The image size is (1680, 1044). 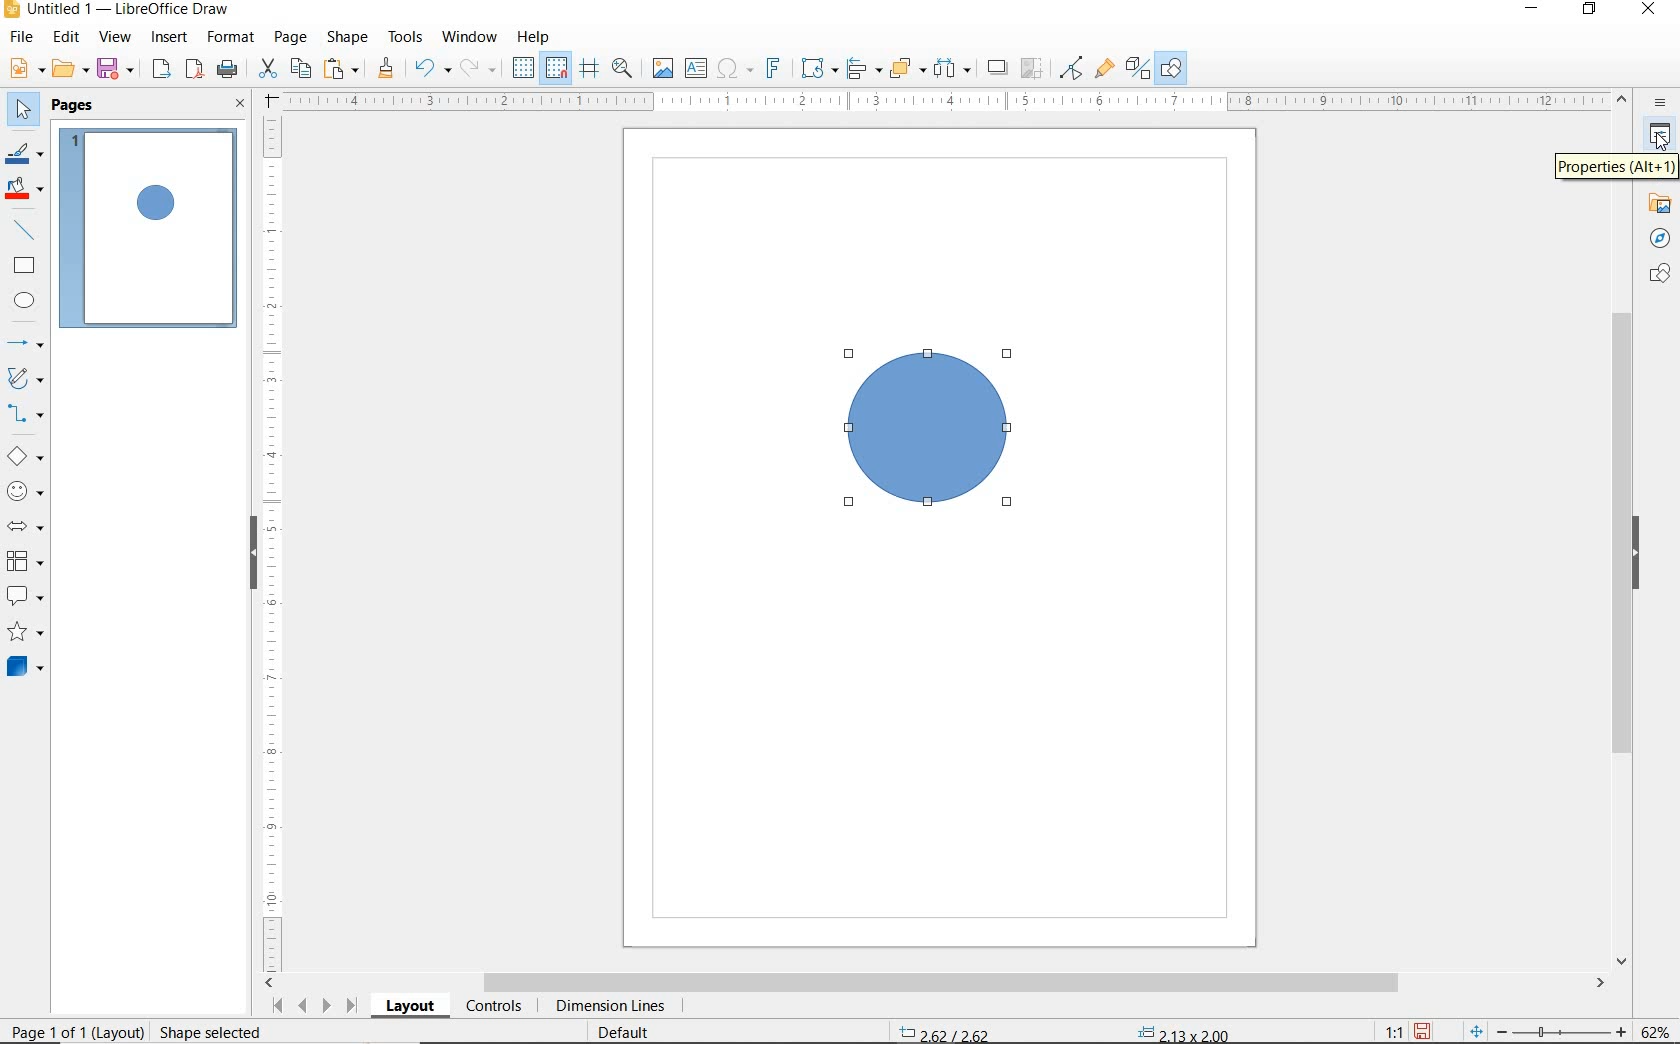 What do you see at coordinates (28, 455) in the screenshot?
I see `BASIC SHAPES` at bounding box center [28, 455].